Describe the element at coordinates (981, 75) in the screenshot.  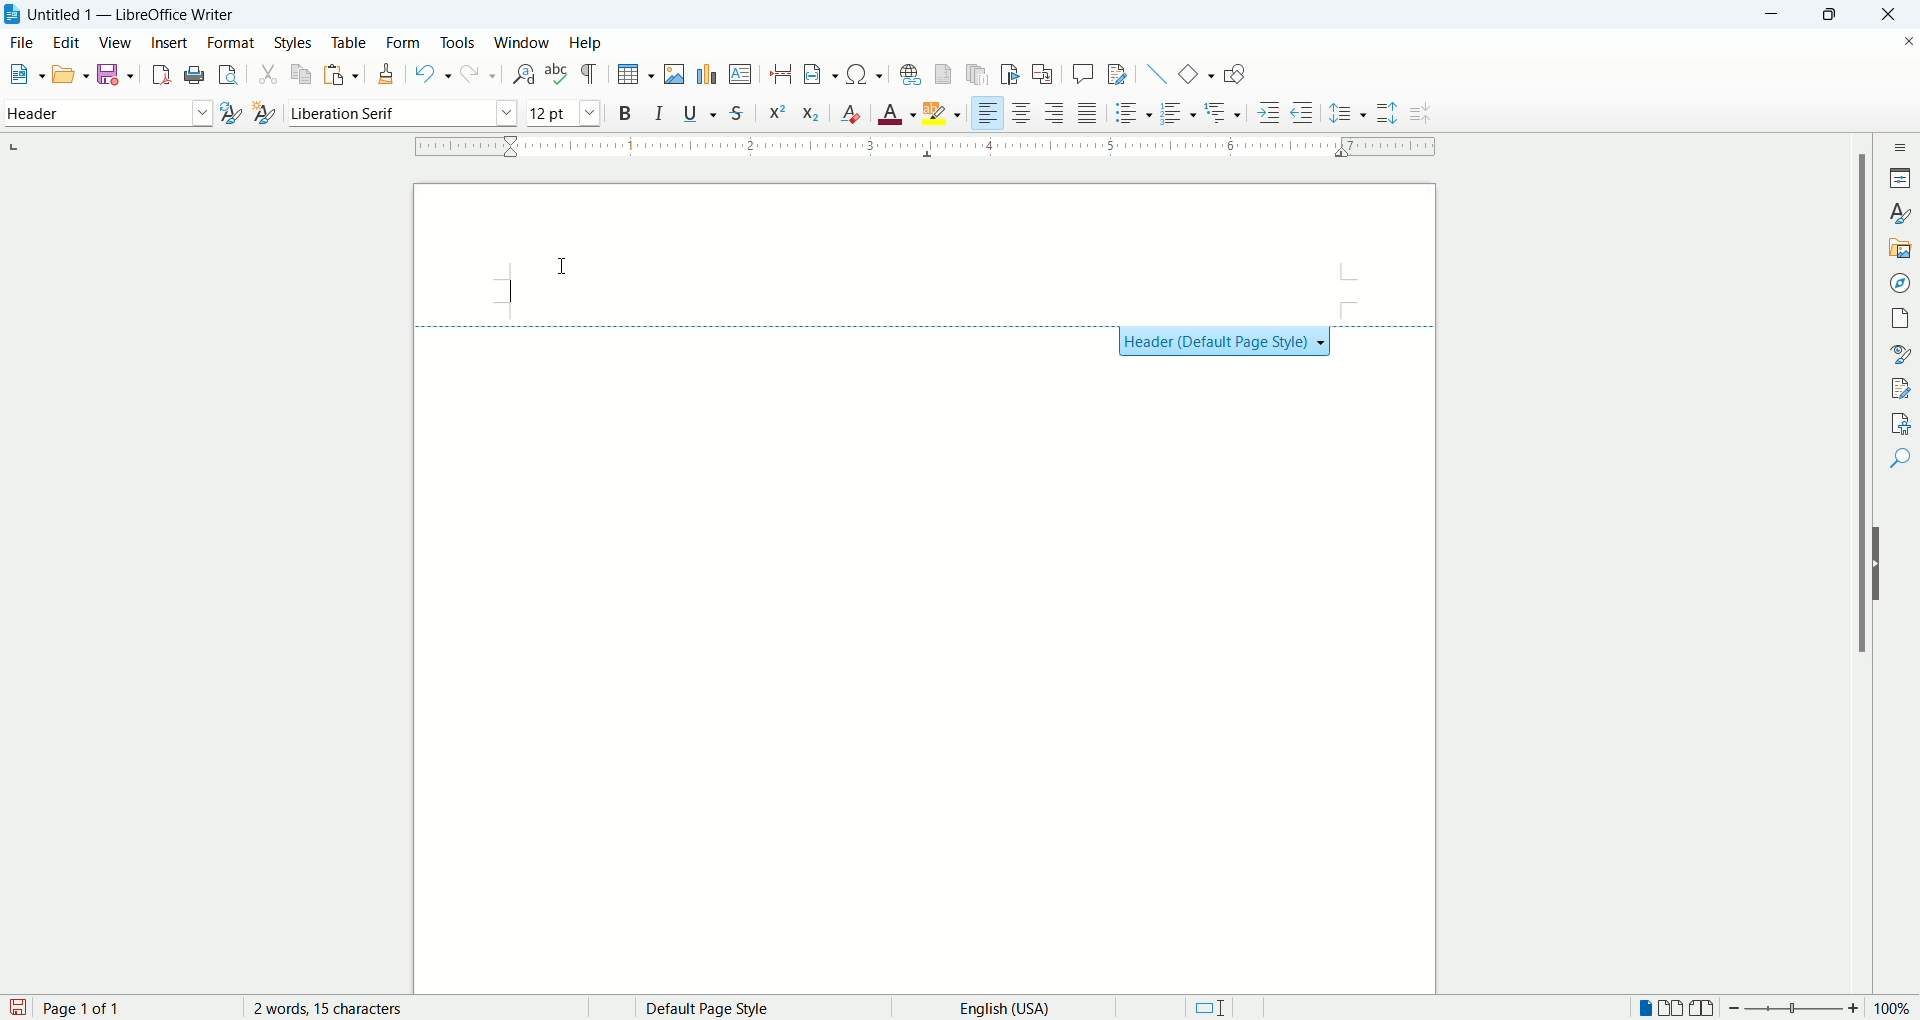
I see `insert endnote` at that location.